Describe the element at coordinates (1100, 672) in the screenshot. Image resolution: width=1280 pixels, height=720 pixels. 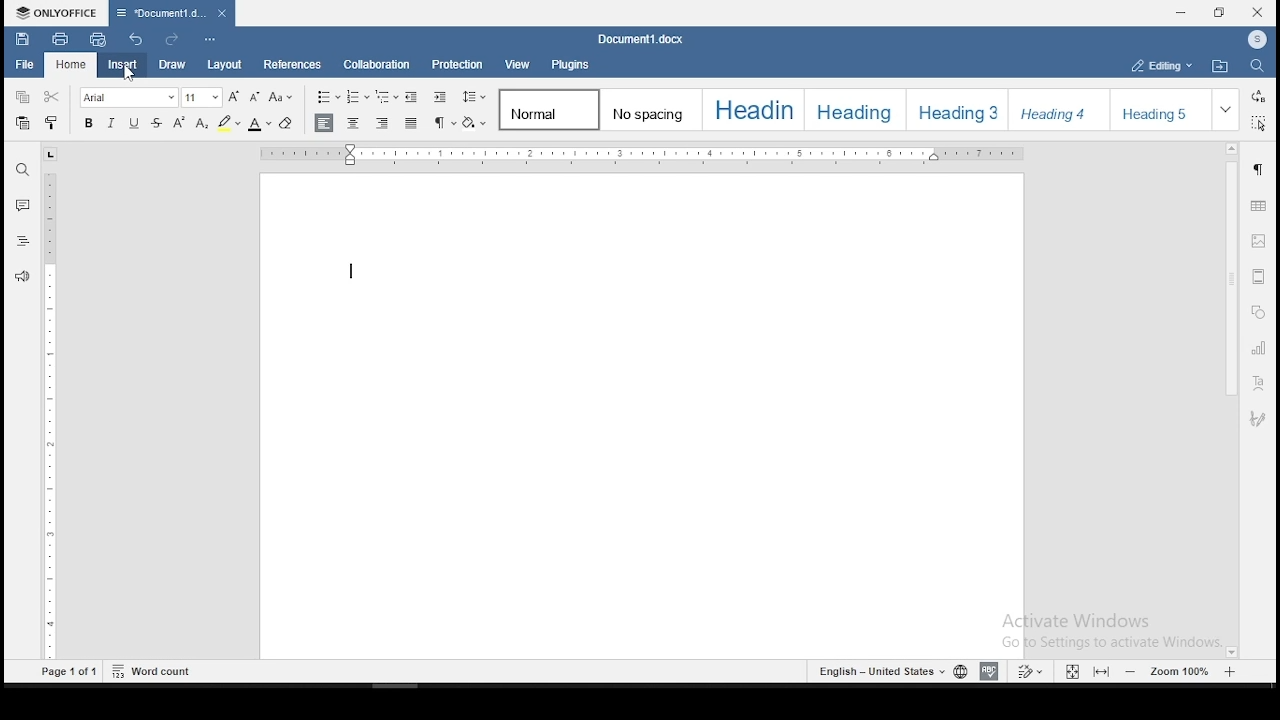
I see `fit to screen` at that location.